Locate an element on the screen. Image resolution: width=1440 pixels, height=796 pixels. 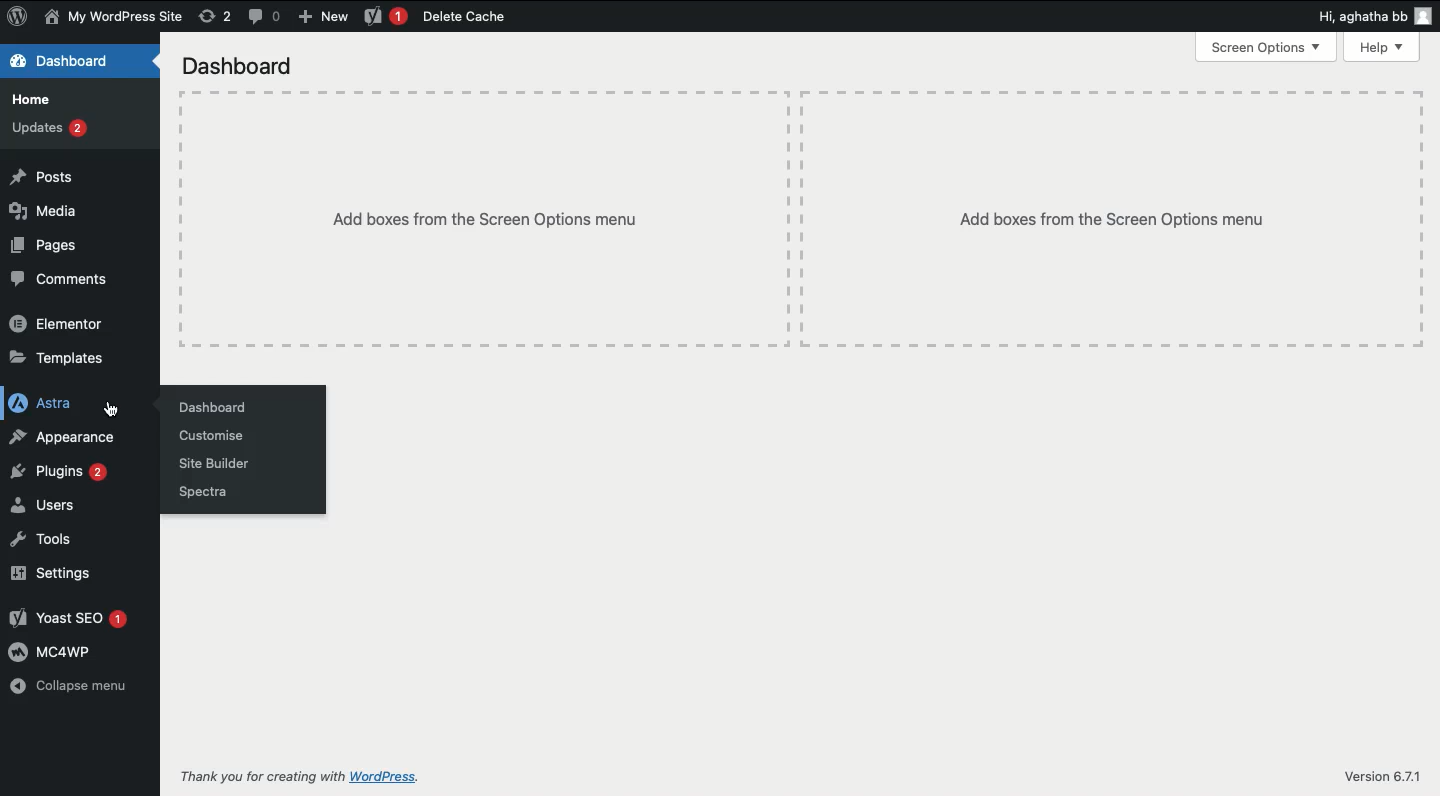
Media is located at coordinates (44, 211).